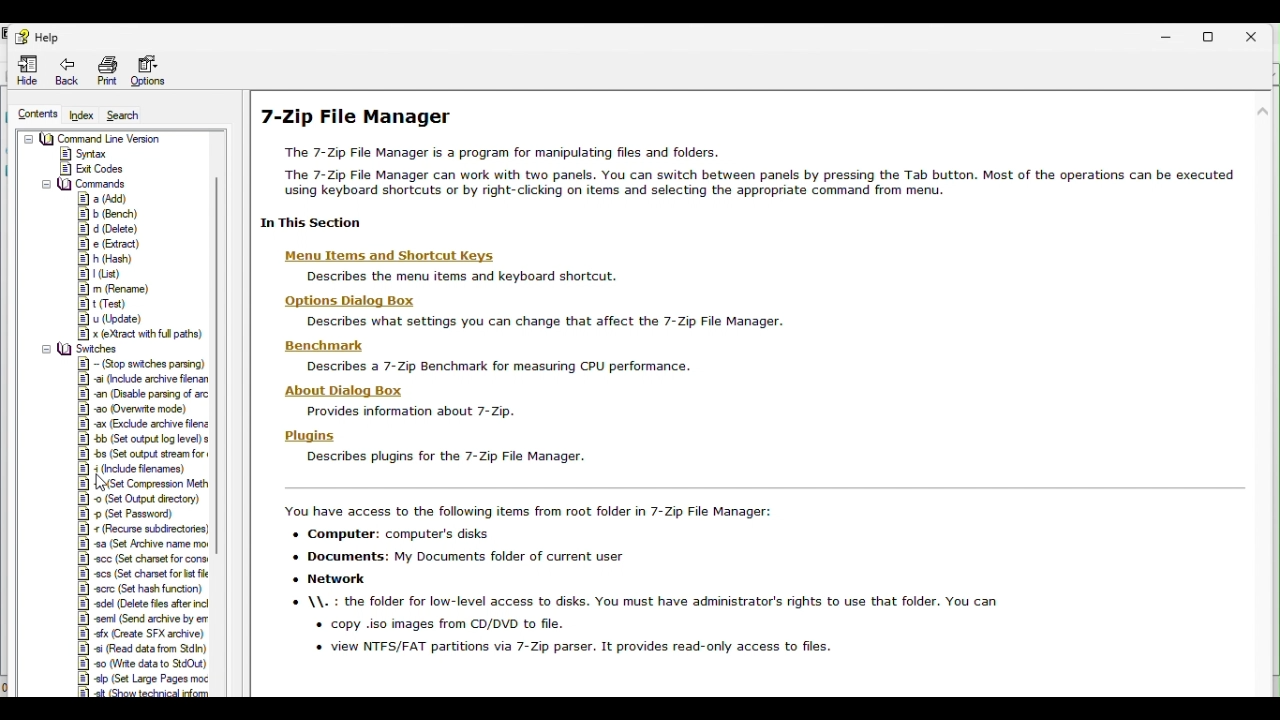  Describe the element at coordinates (1211, 37) in the screenshot. I see `Restore` at that location.